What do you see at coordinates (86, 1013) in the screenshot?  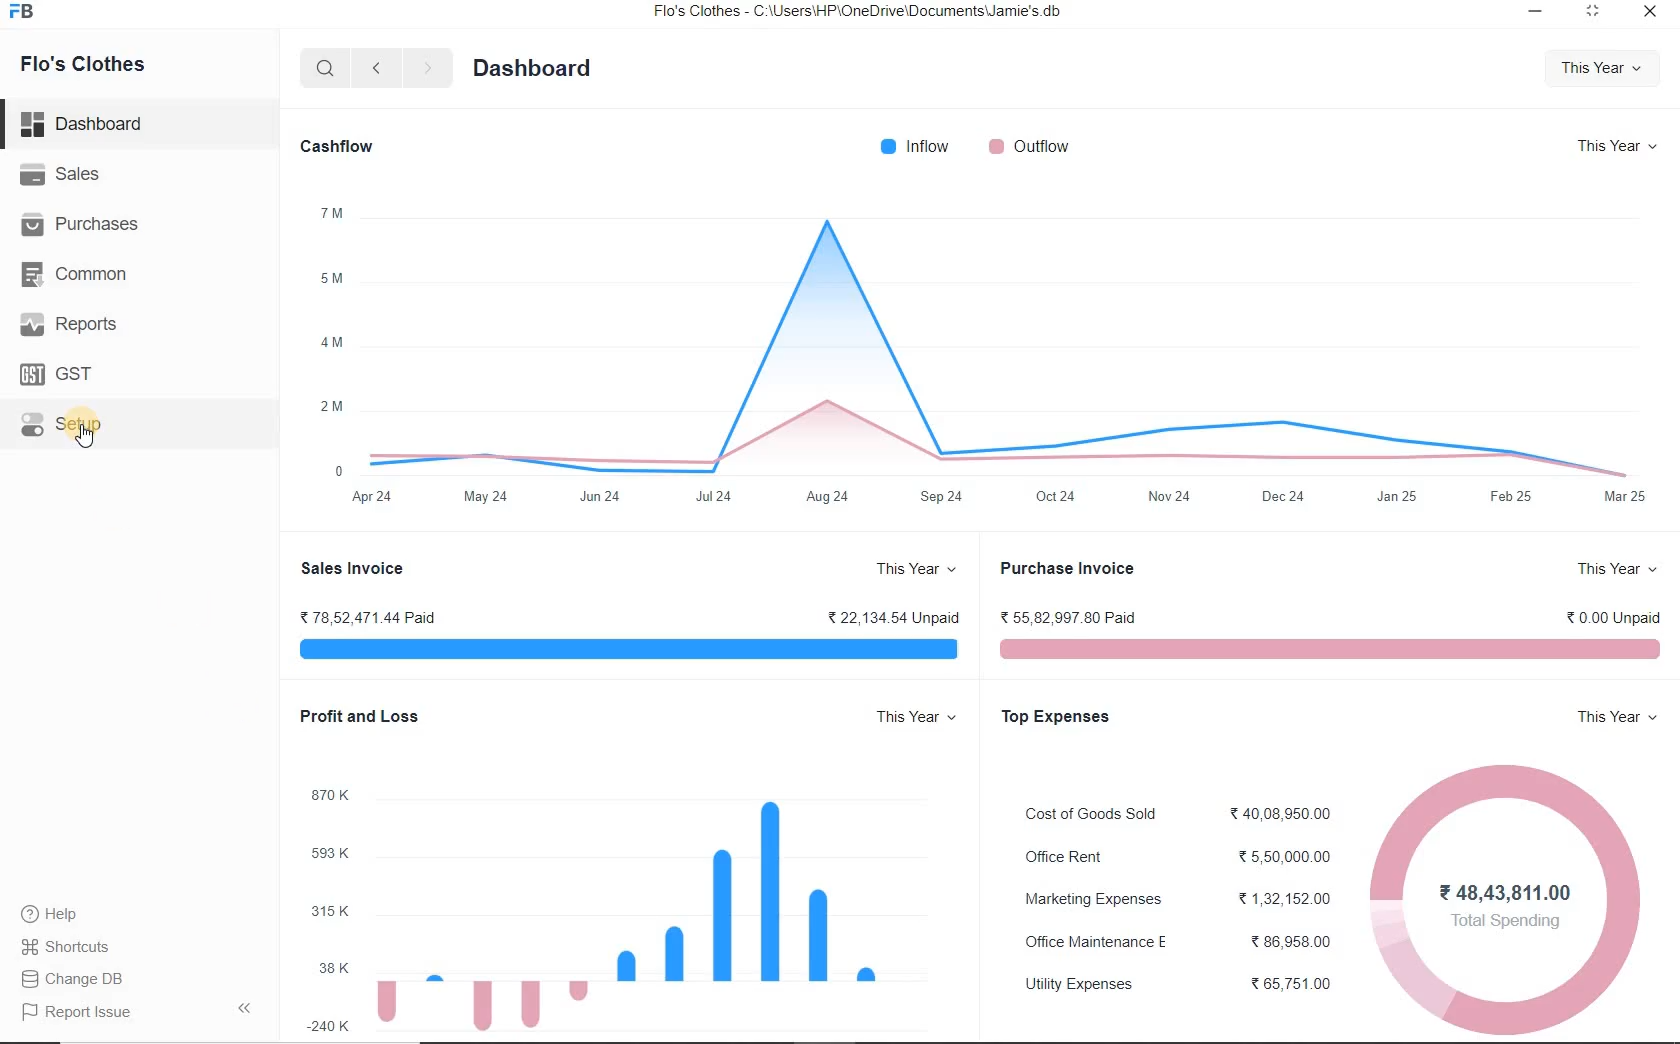 I see `report issue` at bounding box center [86, 1013].